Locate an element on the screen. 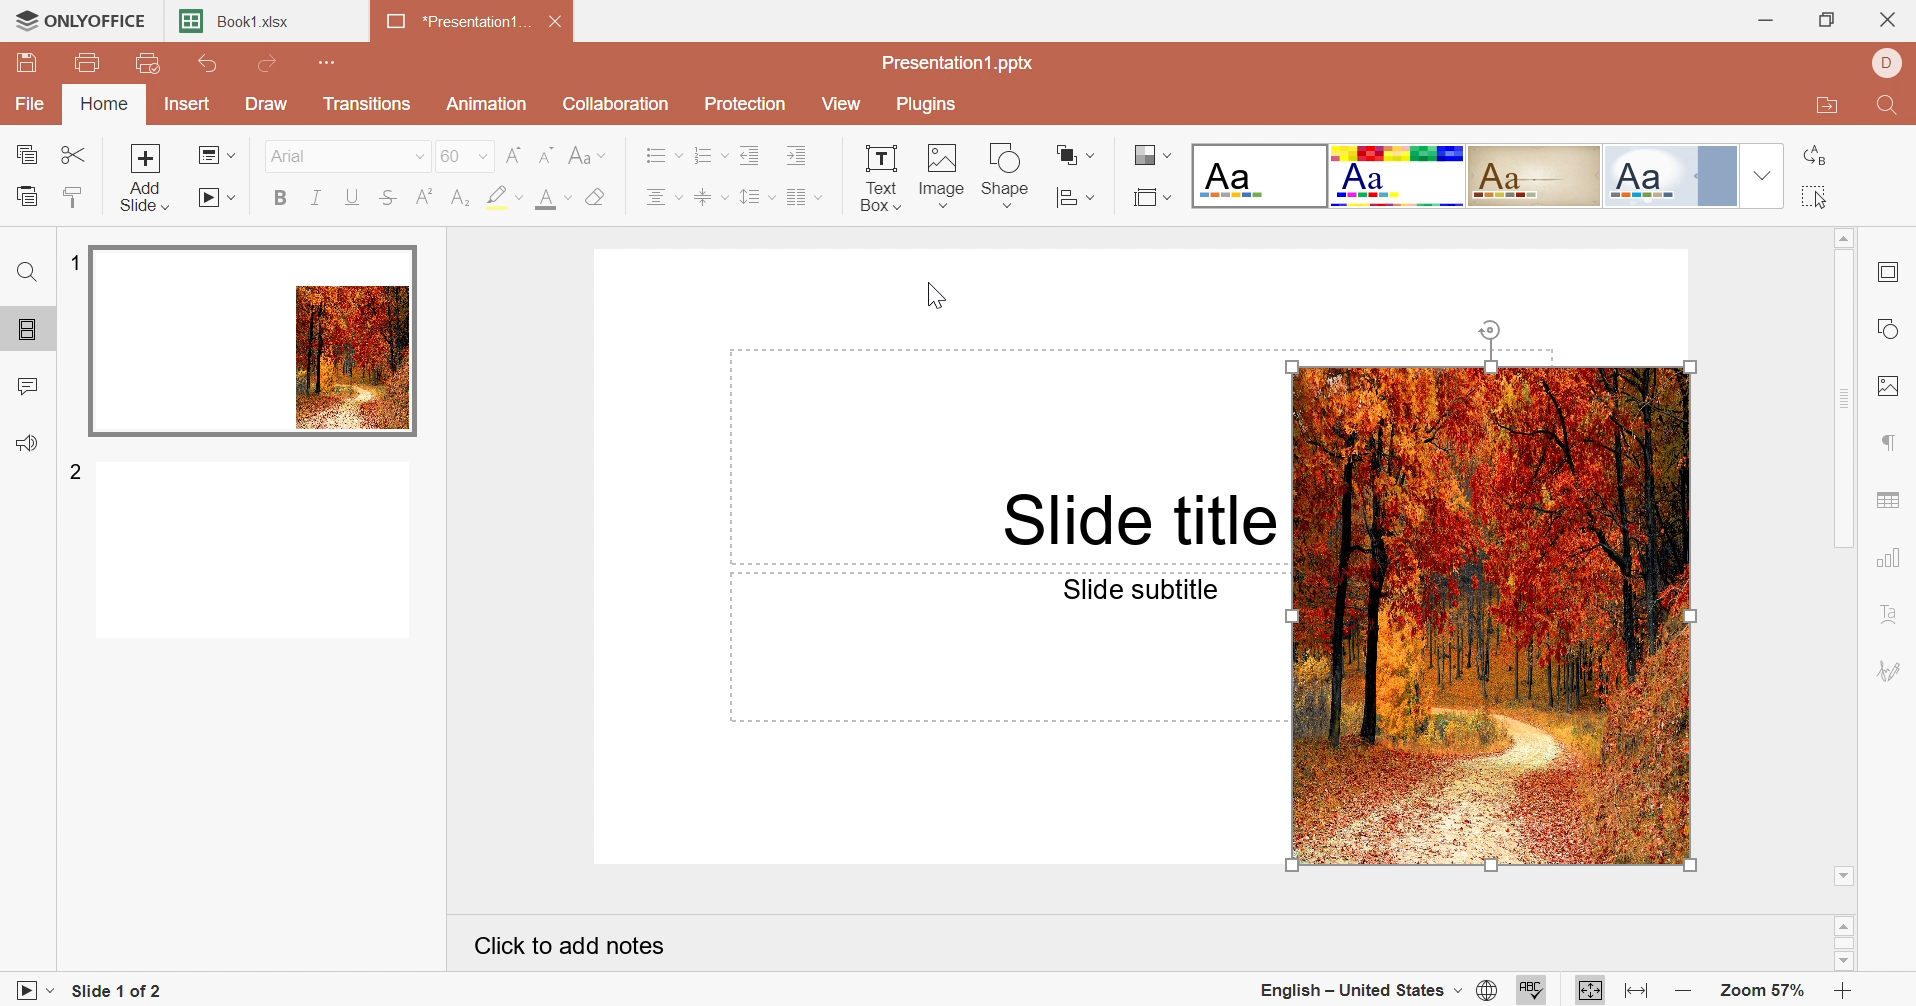 The width and height of the screenshot is (1916, 1006). Copy is located at coordinates (28, 155).